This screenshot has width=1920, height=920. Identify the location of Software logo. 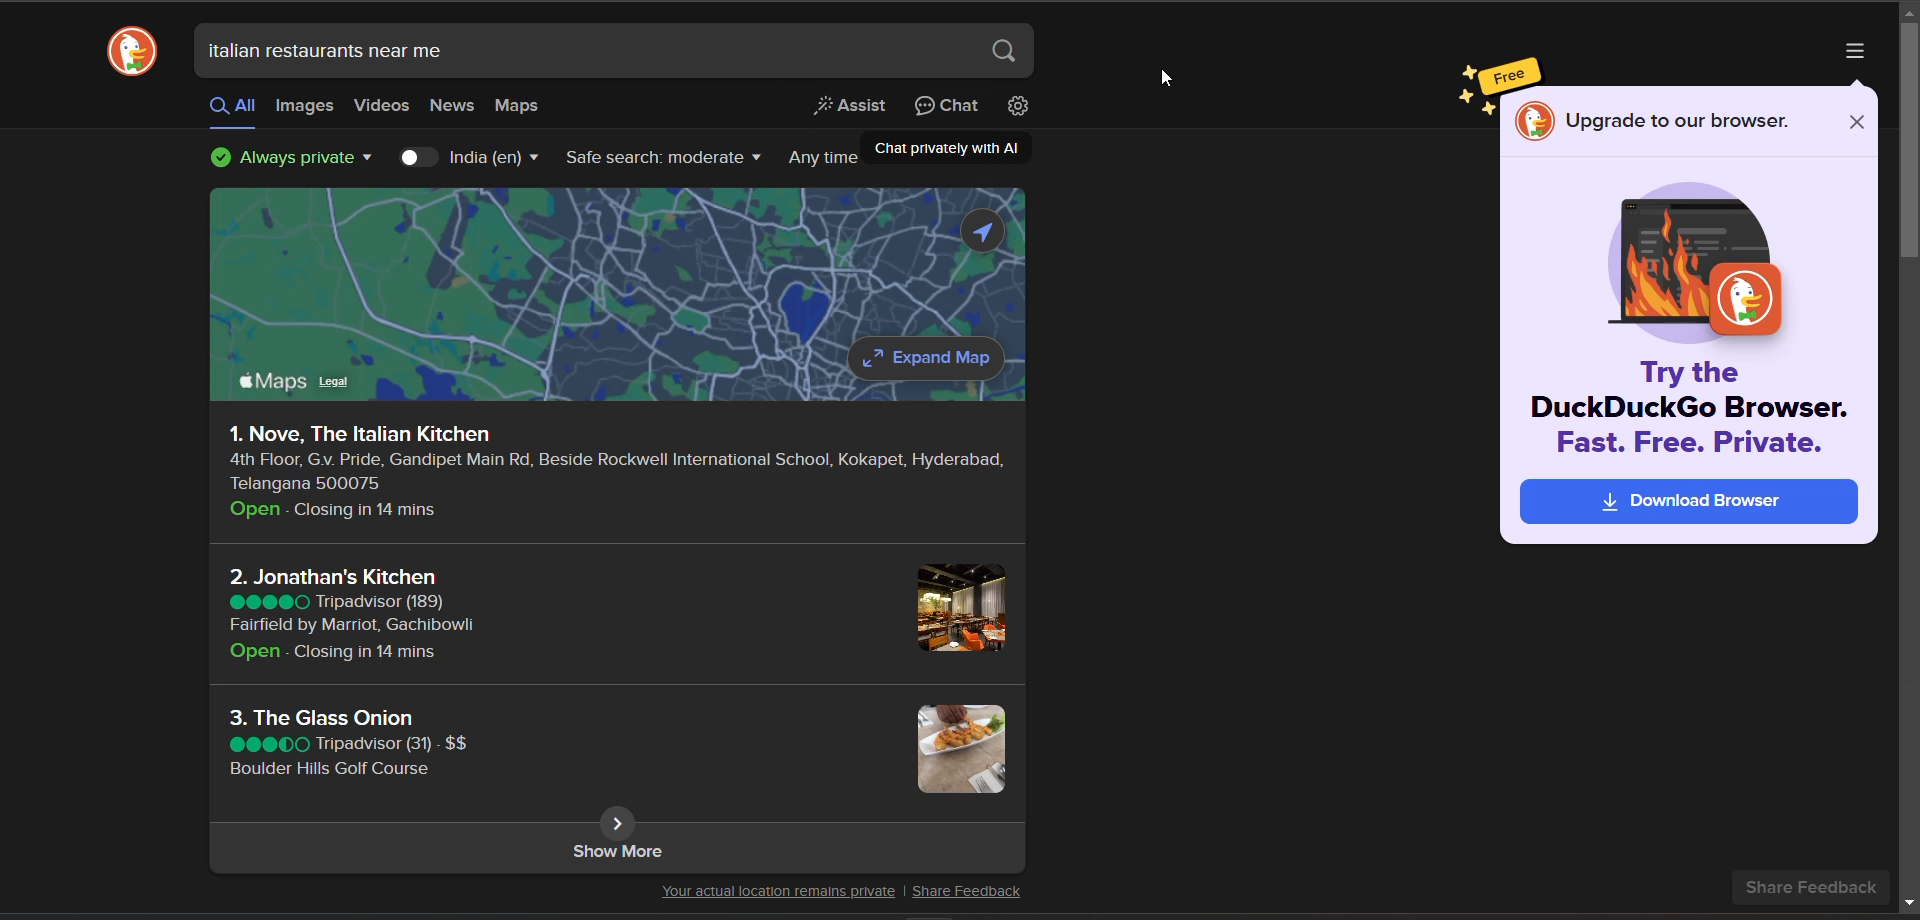
(1535, 121).